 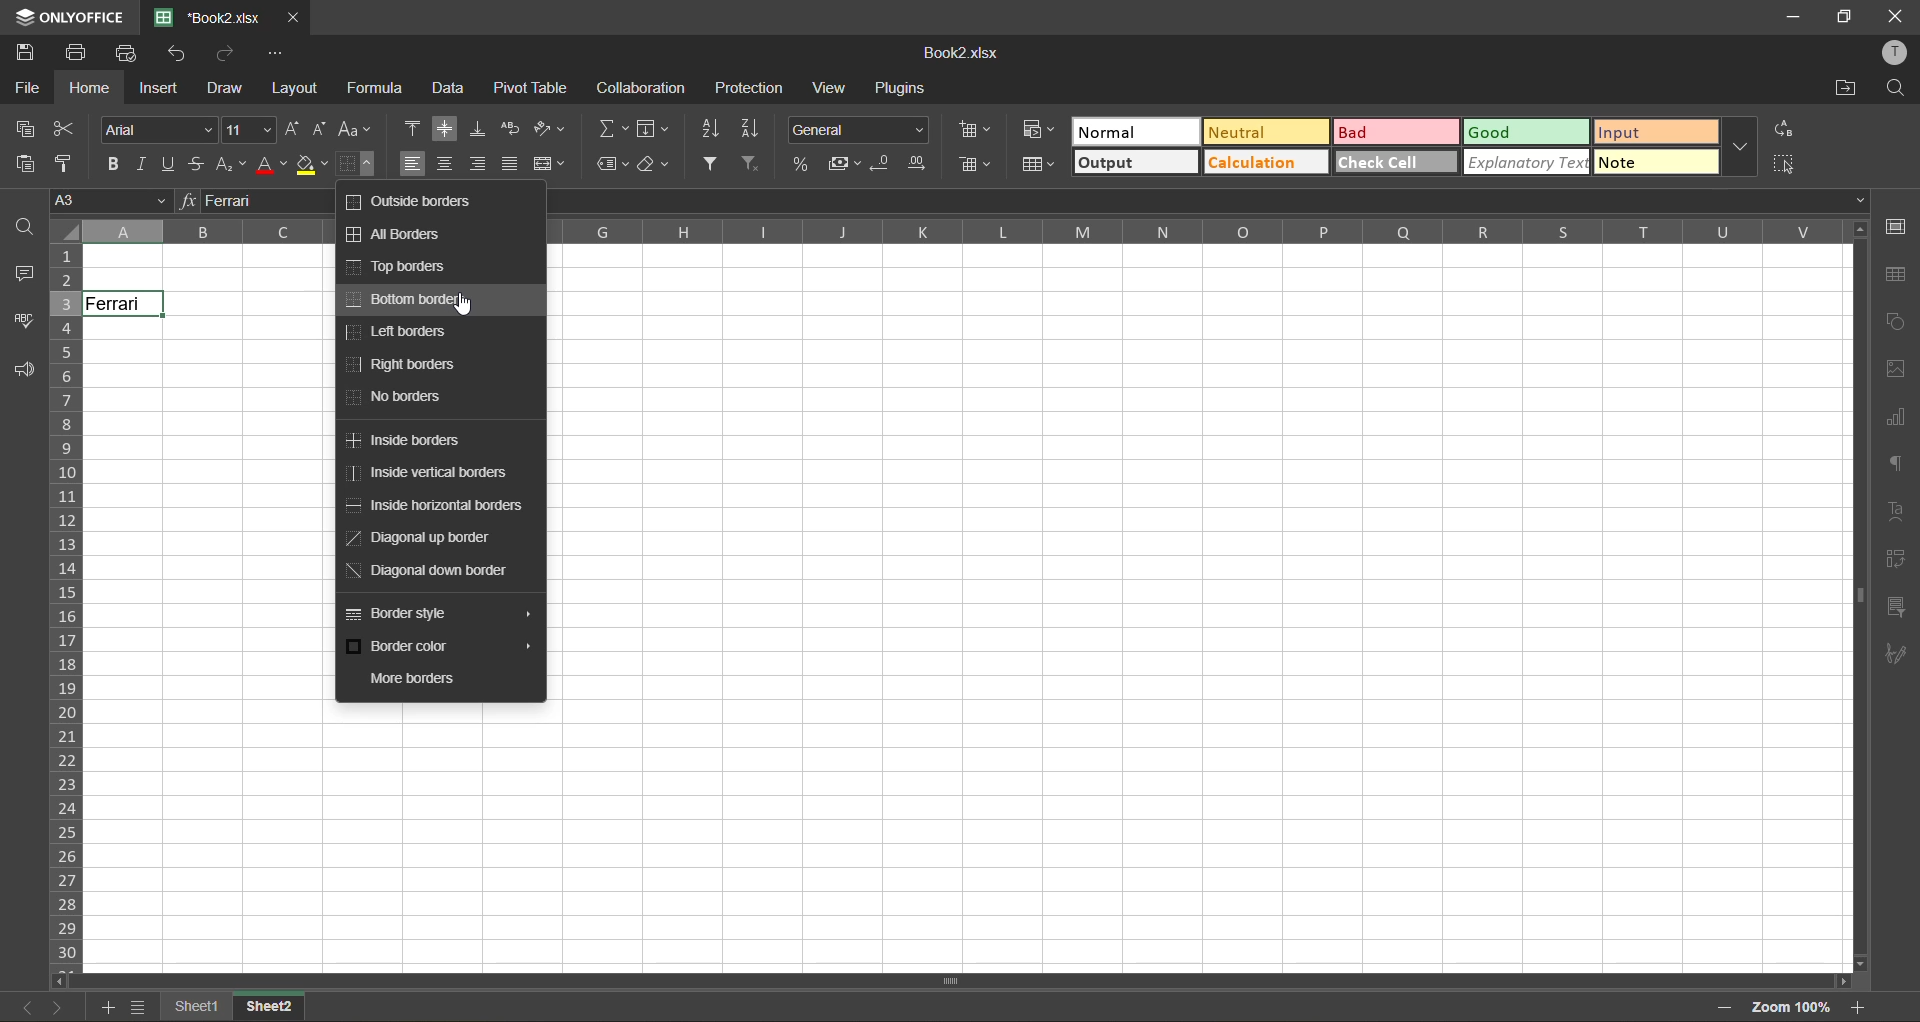 What do you see at coordinates (1652, 131) in the screenshot?
I see `input` at bounding box center [1652, 131].